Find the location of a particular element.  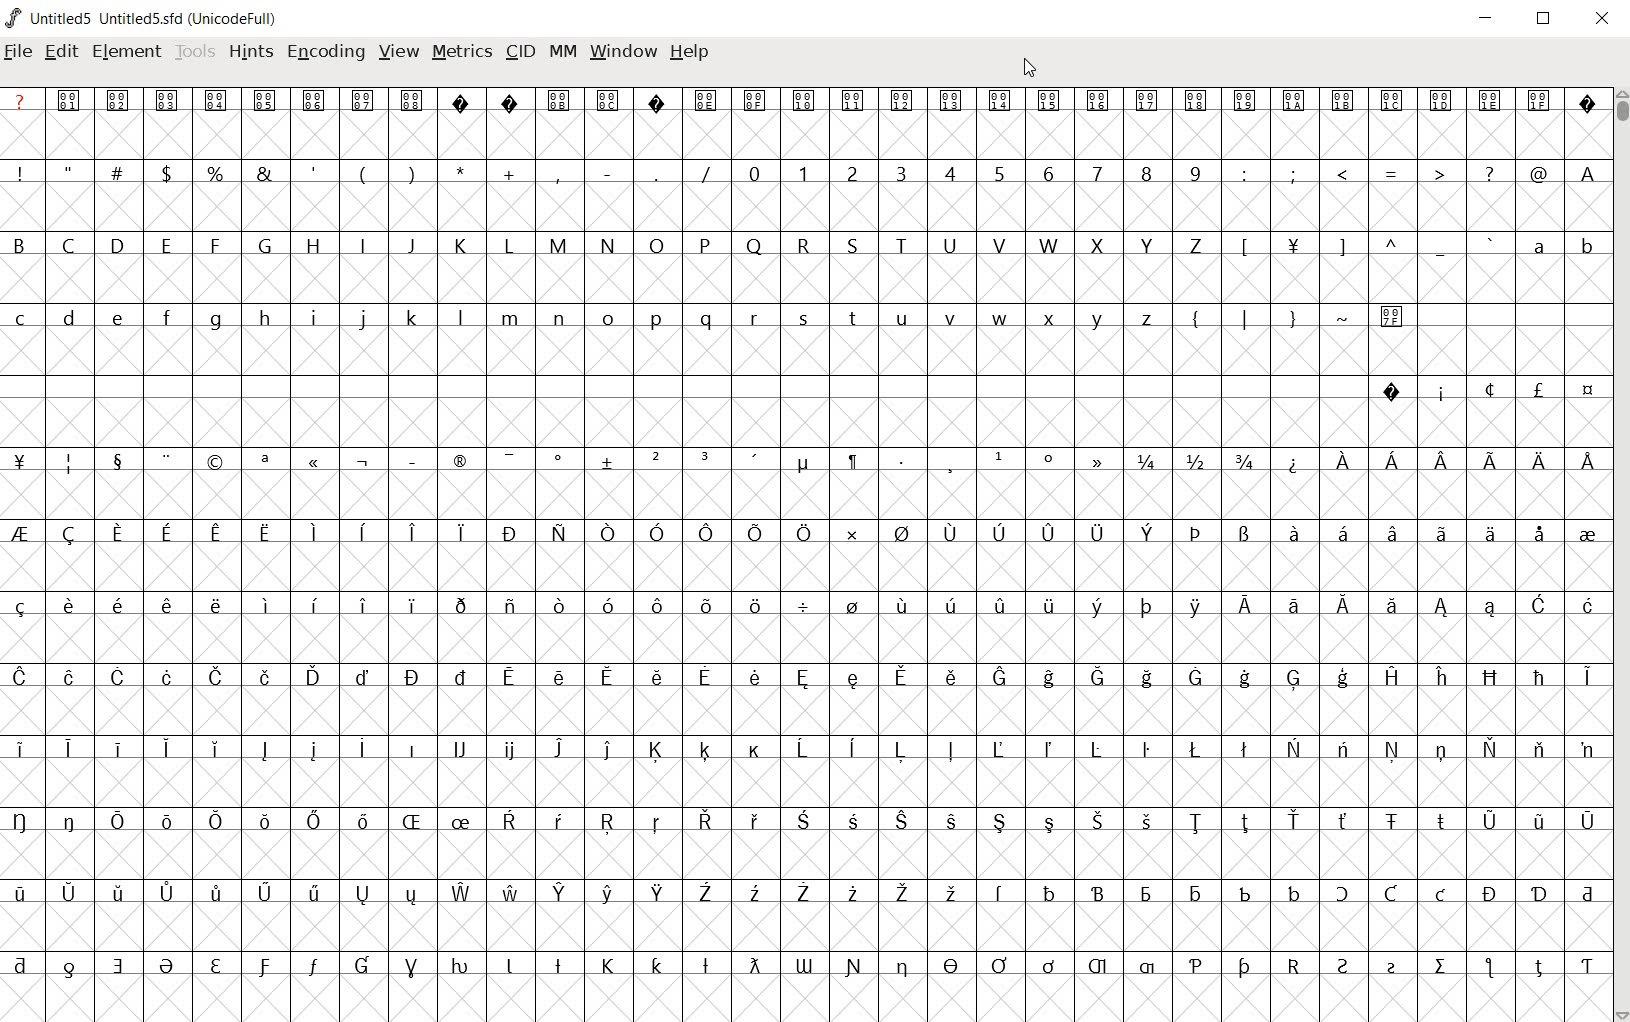

Symbol is located at coordinates (115, 819).